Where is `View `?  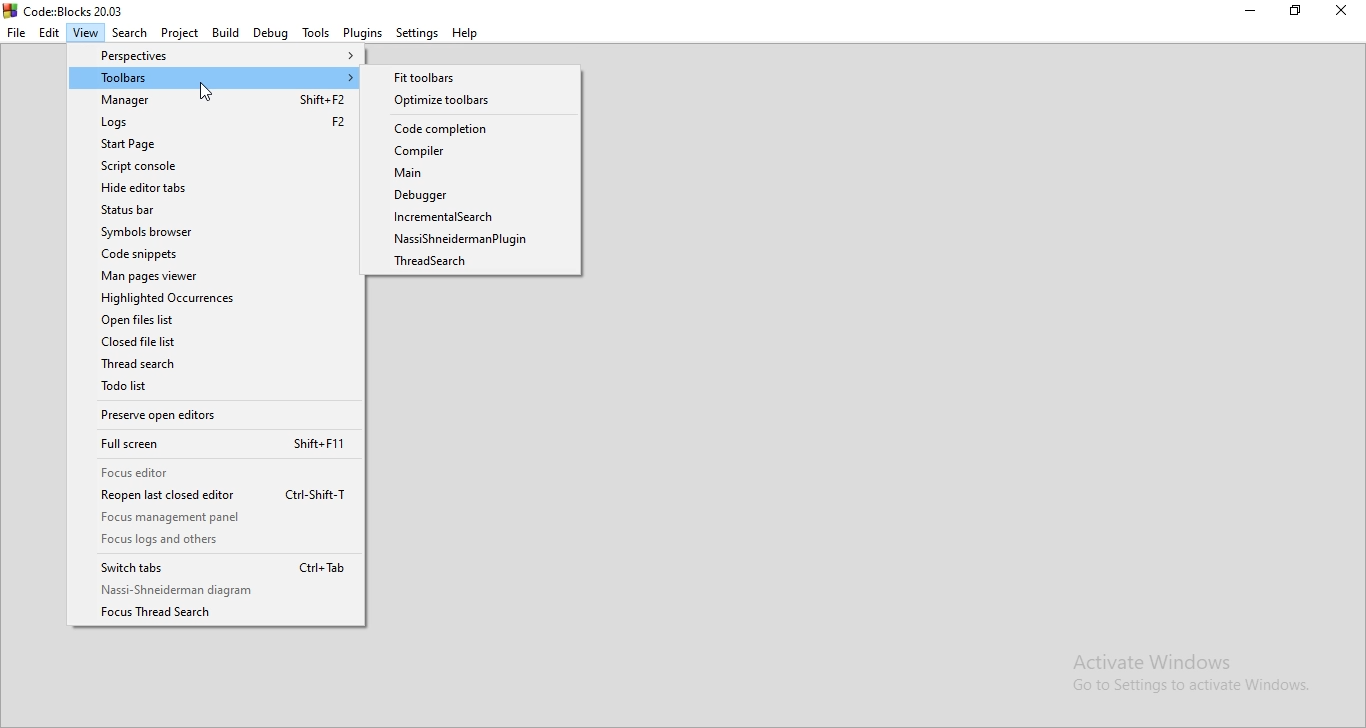 View  is located at coordinates (86, 32).